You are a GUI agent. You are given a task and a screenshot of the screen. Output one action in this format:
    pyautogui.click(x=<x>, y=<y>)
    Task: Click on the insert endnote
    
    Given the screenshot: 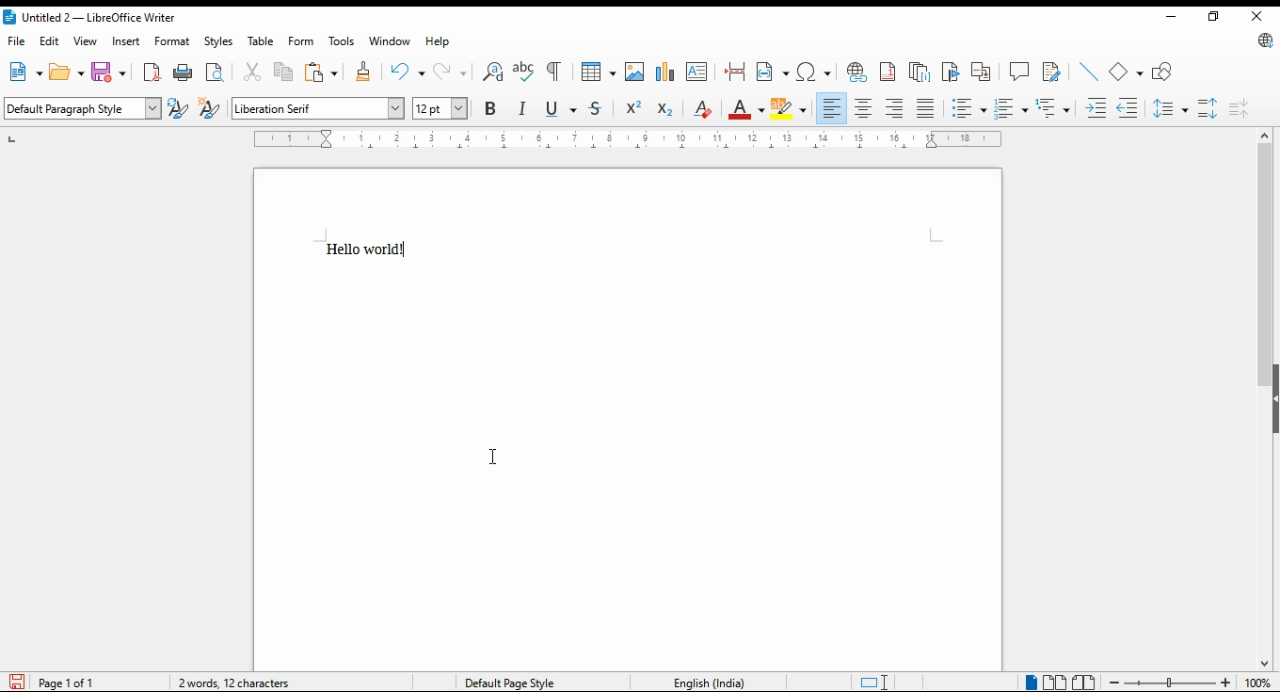 What is the action you would take?
    pyautogui.click(x=919, y=73)
    